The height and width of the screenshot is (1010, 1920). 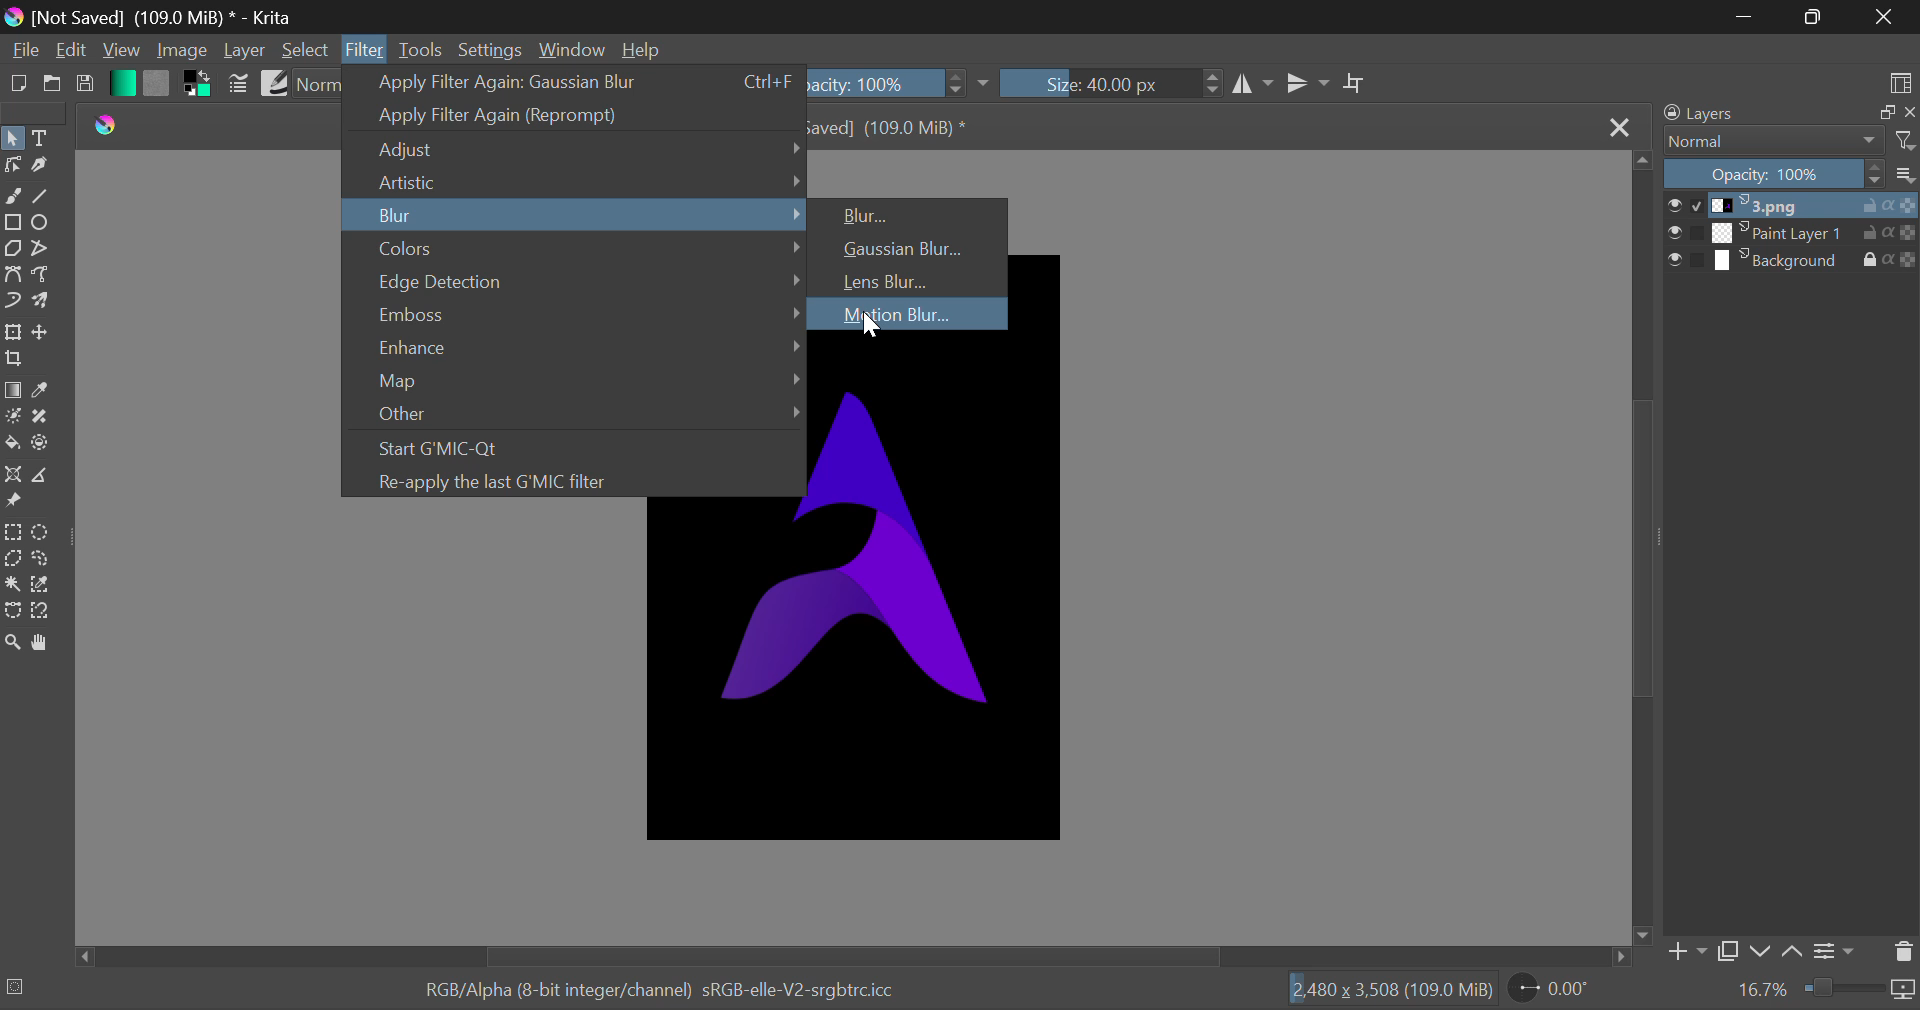 What do you see at coordinates (1622, 129) in the screenshot?
I see `Close` at bounding box center [1622, 129].